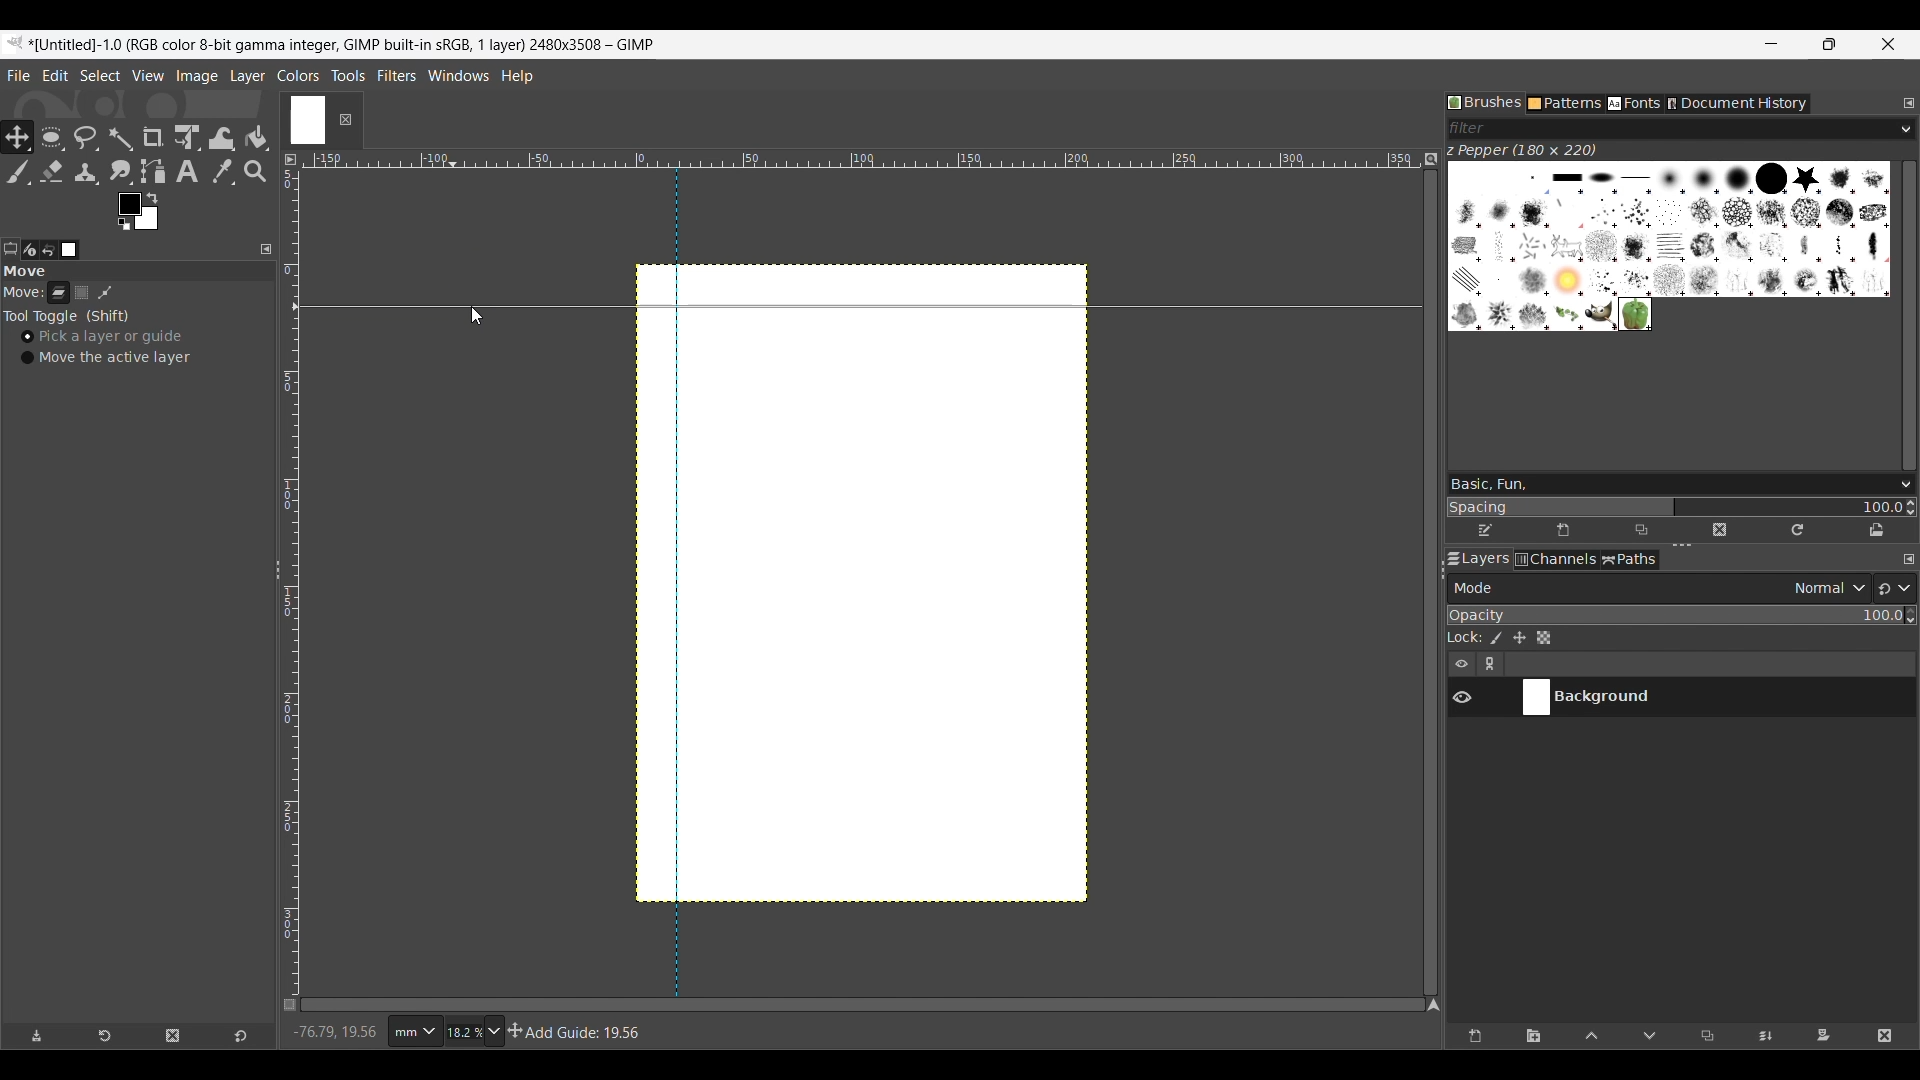  What do you see at coordinates (50, 172) in the screenshot?
I see `Eraser tool` at bounding box center [50, 172].